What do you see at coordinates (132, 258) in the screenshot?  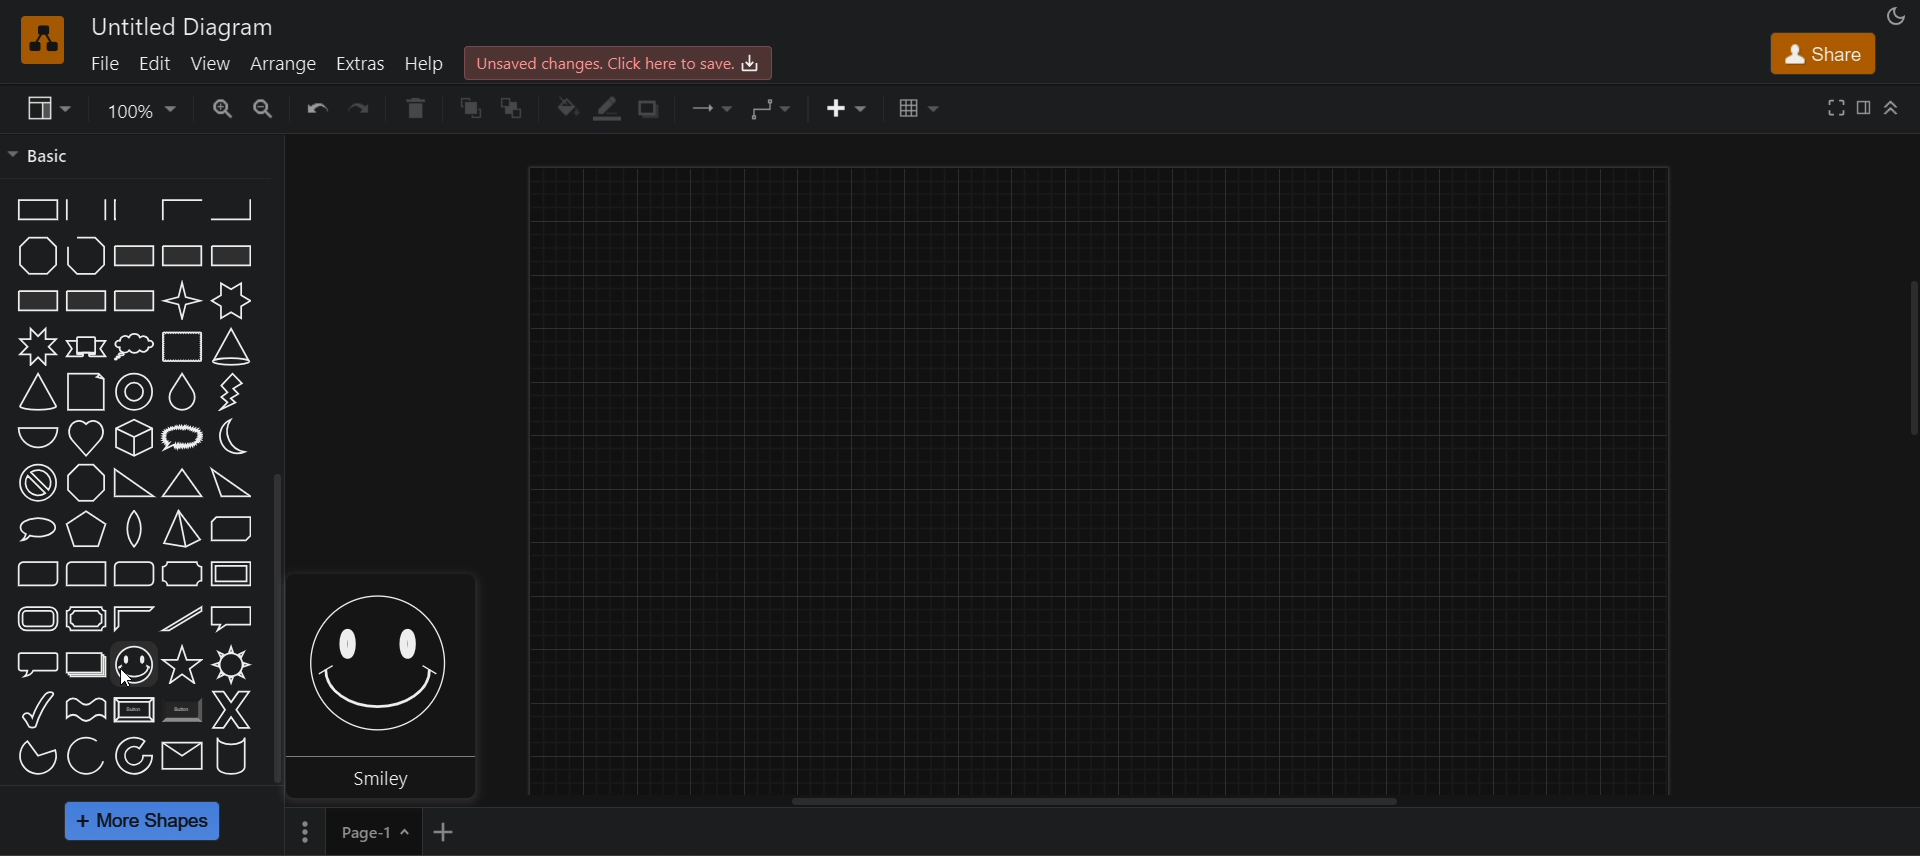 I see `rectangle with diagonal fill` at bounding box center [132, 258].